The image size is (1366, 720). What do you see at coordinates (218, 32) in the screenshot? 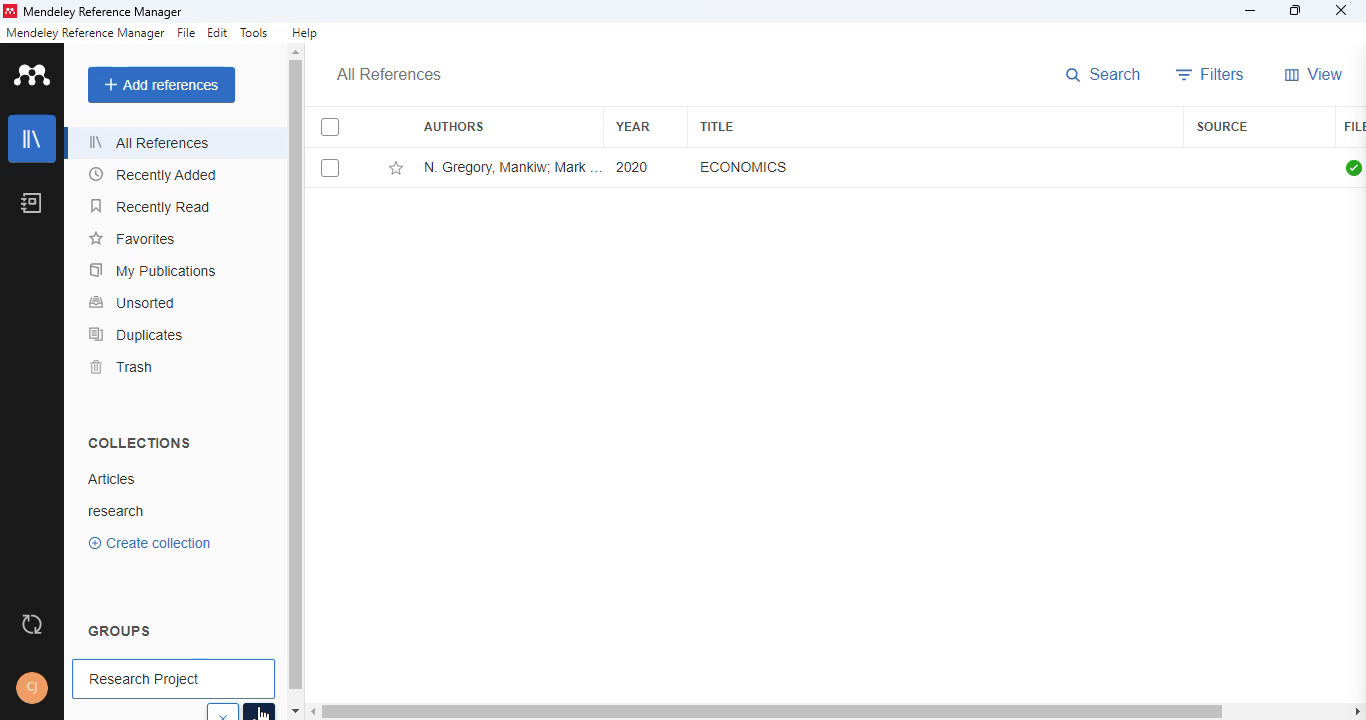
I see `edit` at bounding box center [218, 32].